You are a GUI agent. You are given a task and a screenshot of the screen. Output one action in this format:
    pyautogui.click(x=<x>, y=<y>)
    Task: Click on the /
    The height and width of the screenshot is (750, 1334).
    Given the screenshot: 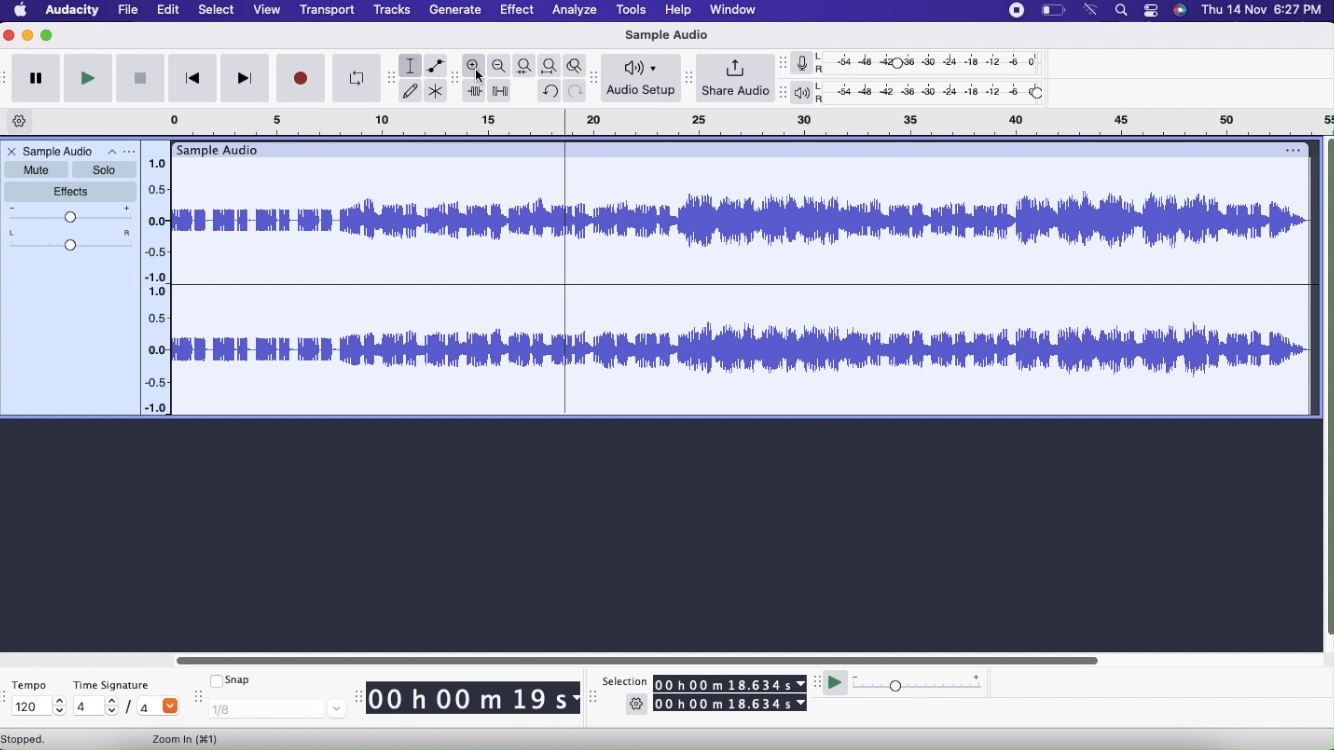 What is the action you would take?
    pyautogui.click(x=131, y=708)
    